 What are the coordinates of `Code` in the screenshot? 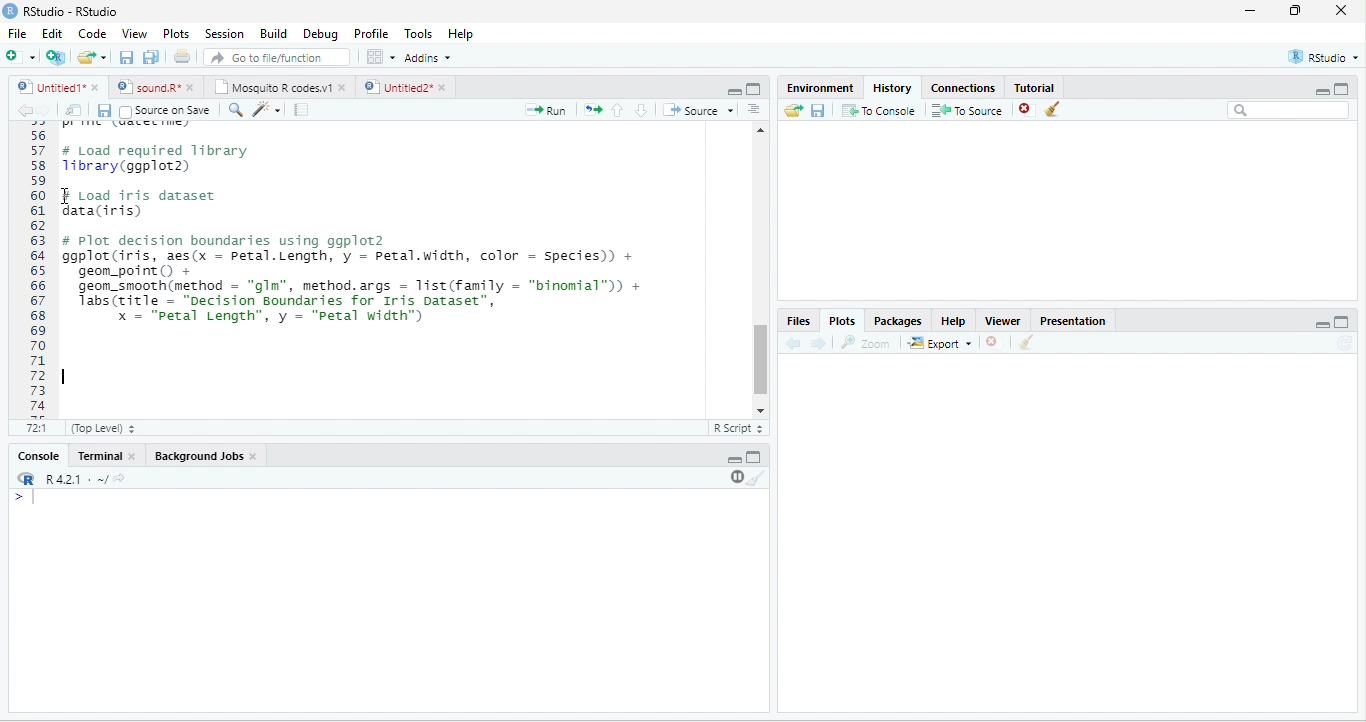 It's located at (92, 33).